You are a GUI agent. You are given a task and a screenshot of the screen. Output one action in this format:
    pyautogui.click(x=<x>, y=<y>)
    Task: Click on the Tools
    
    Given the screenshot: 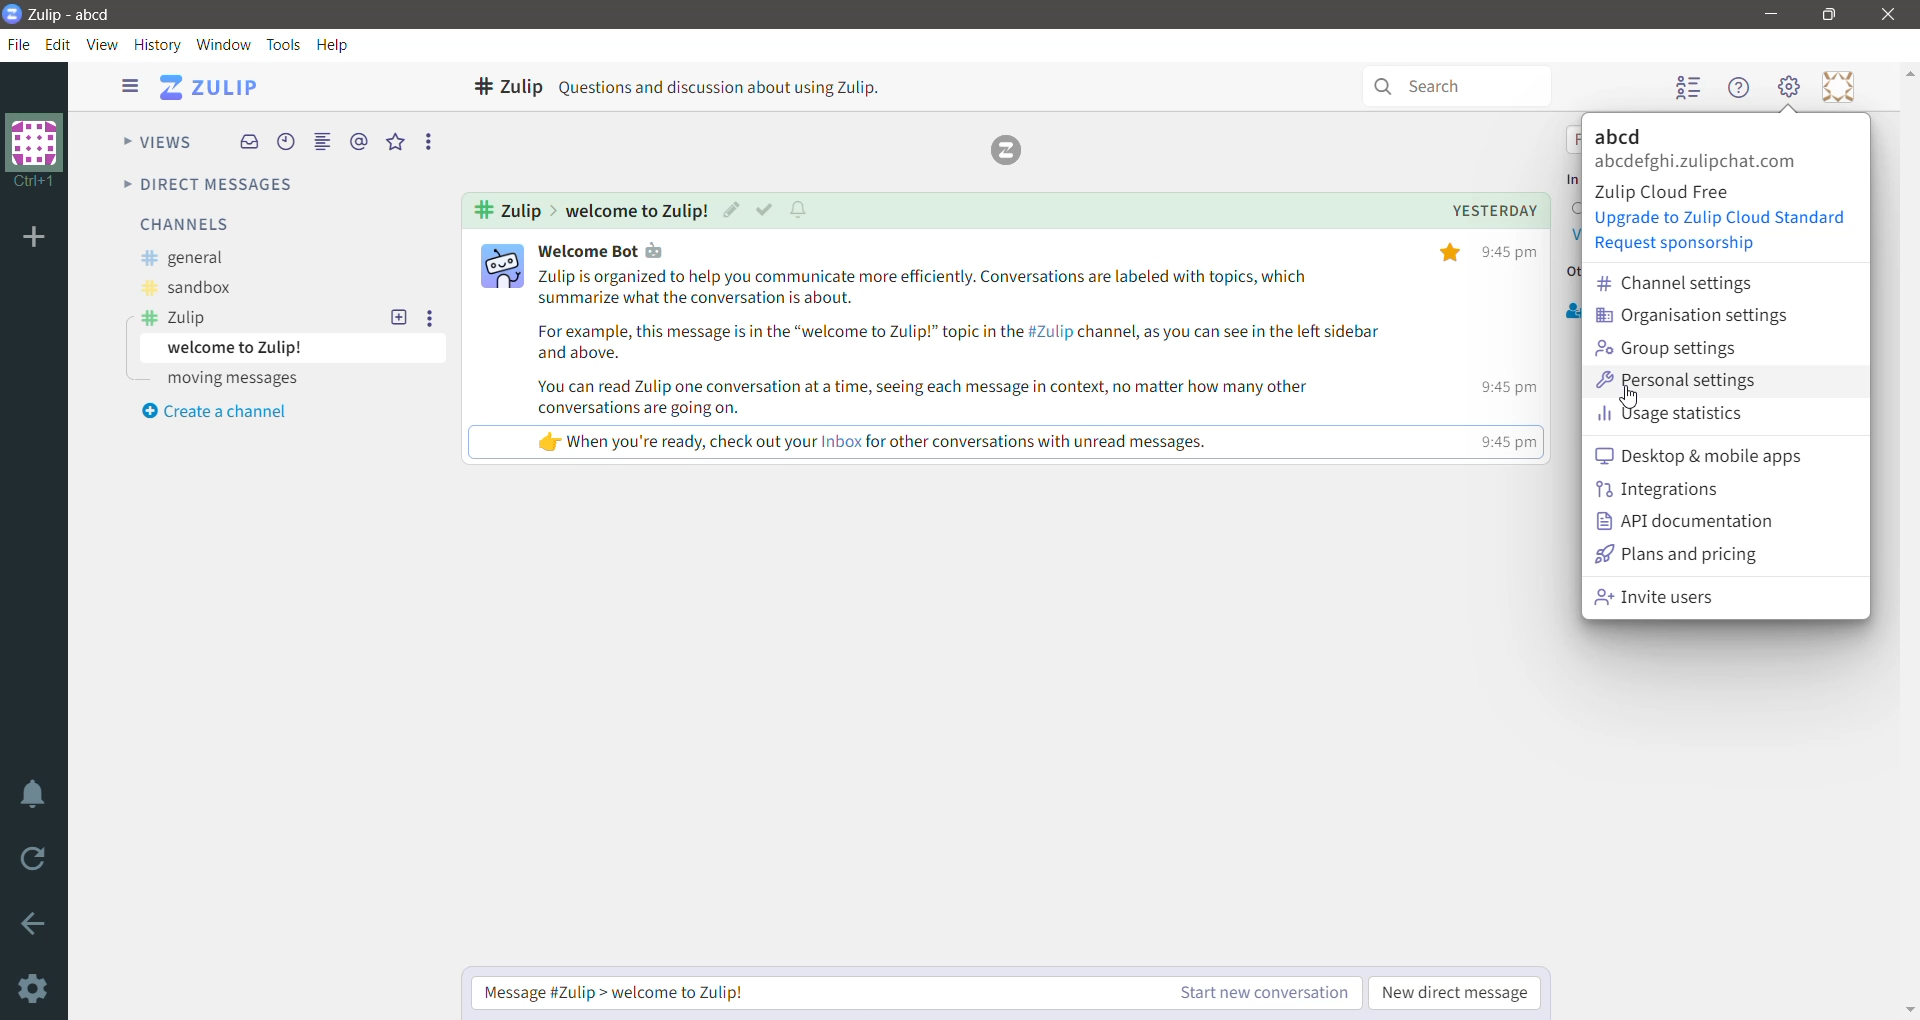 What is the action you would take?
    pyautogui.click(x=286, y=44)
    